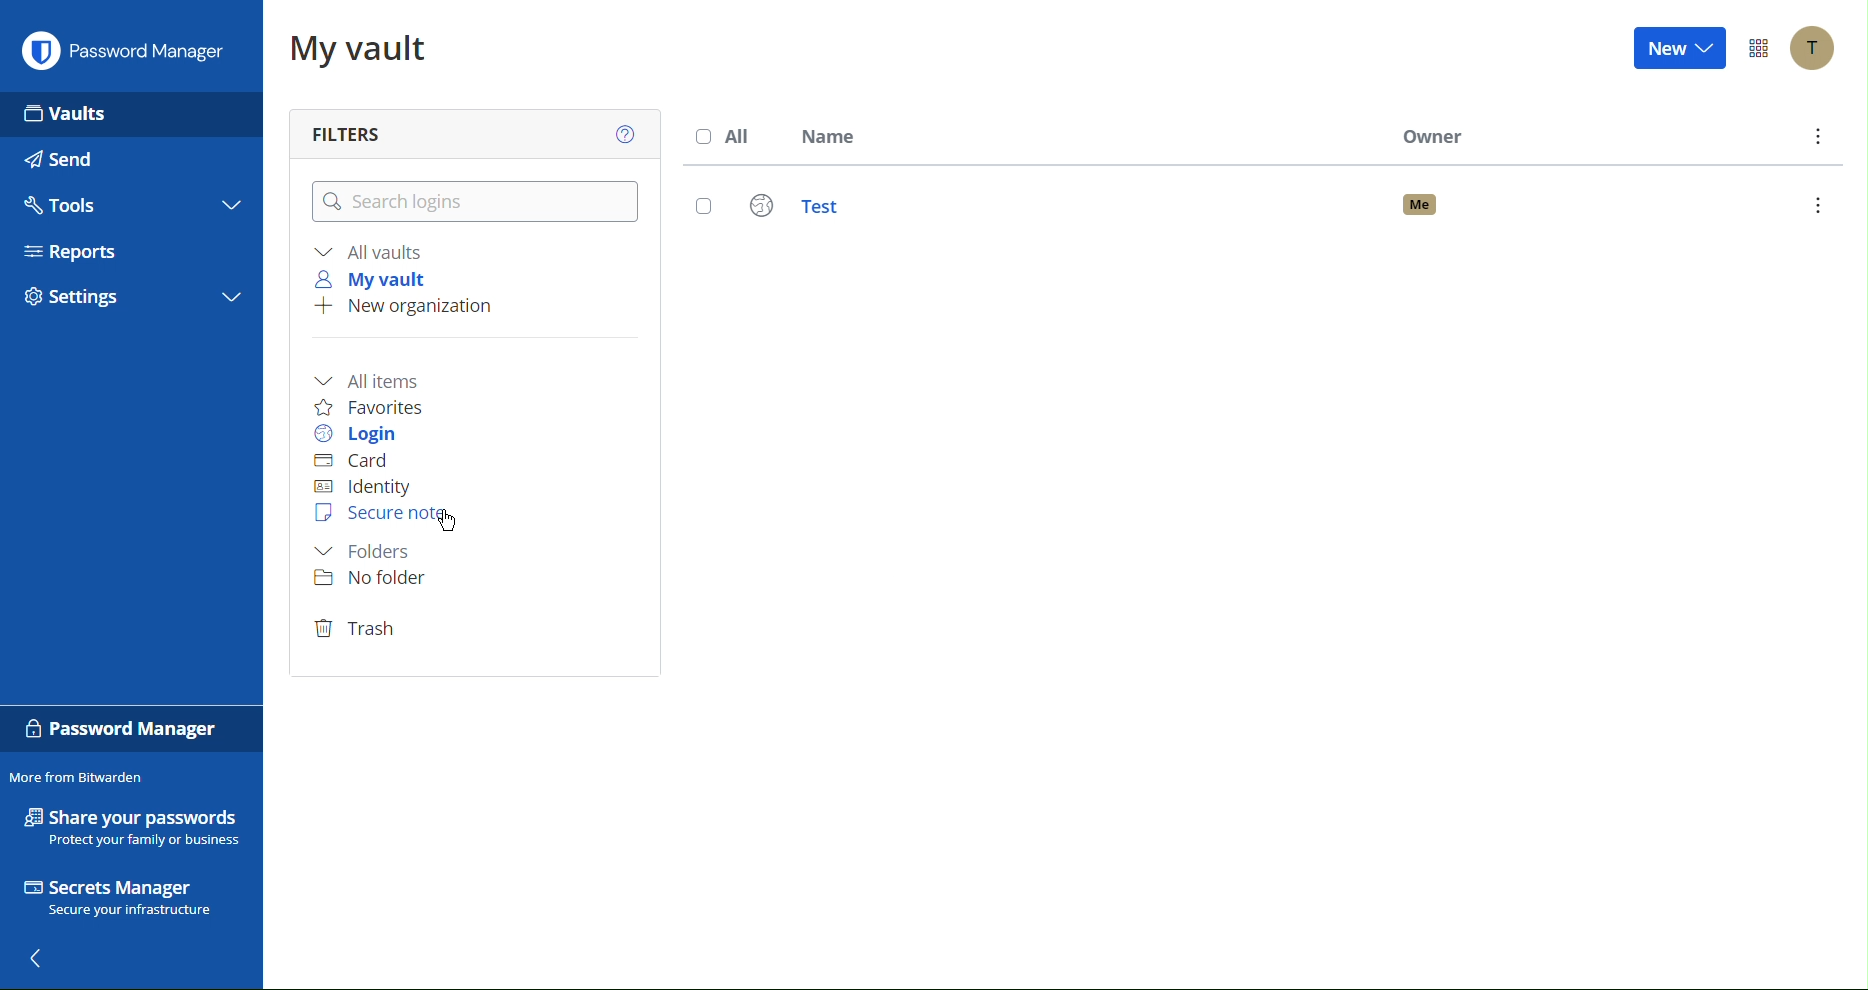  Describe the element at coordinates (68, 204) in the screenshot. I see `Tools` at that location.